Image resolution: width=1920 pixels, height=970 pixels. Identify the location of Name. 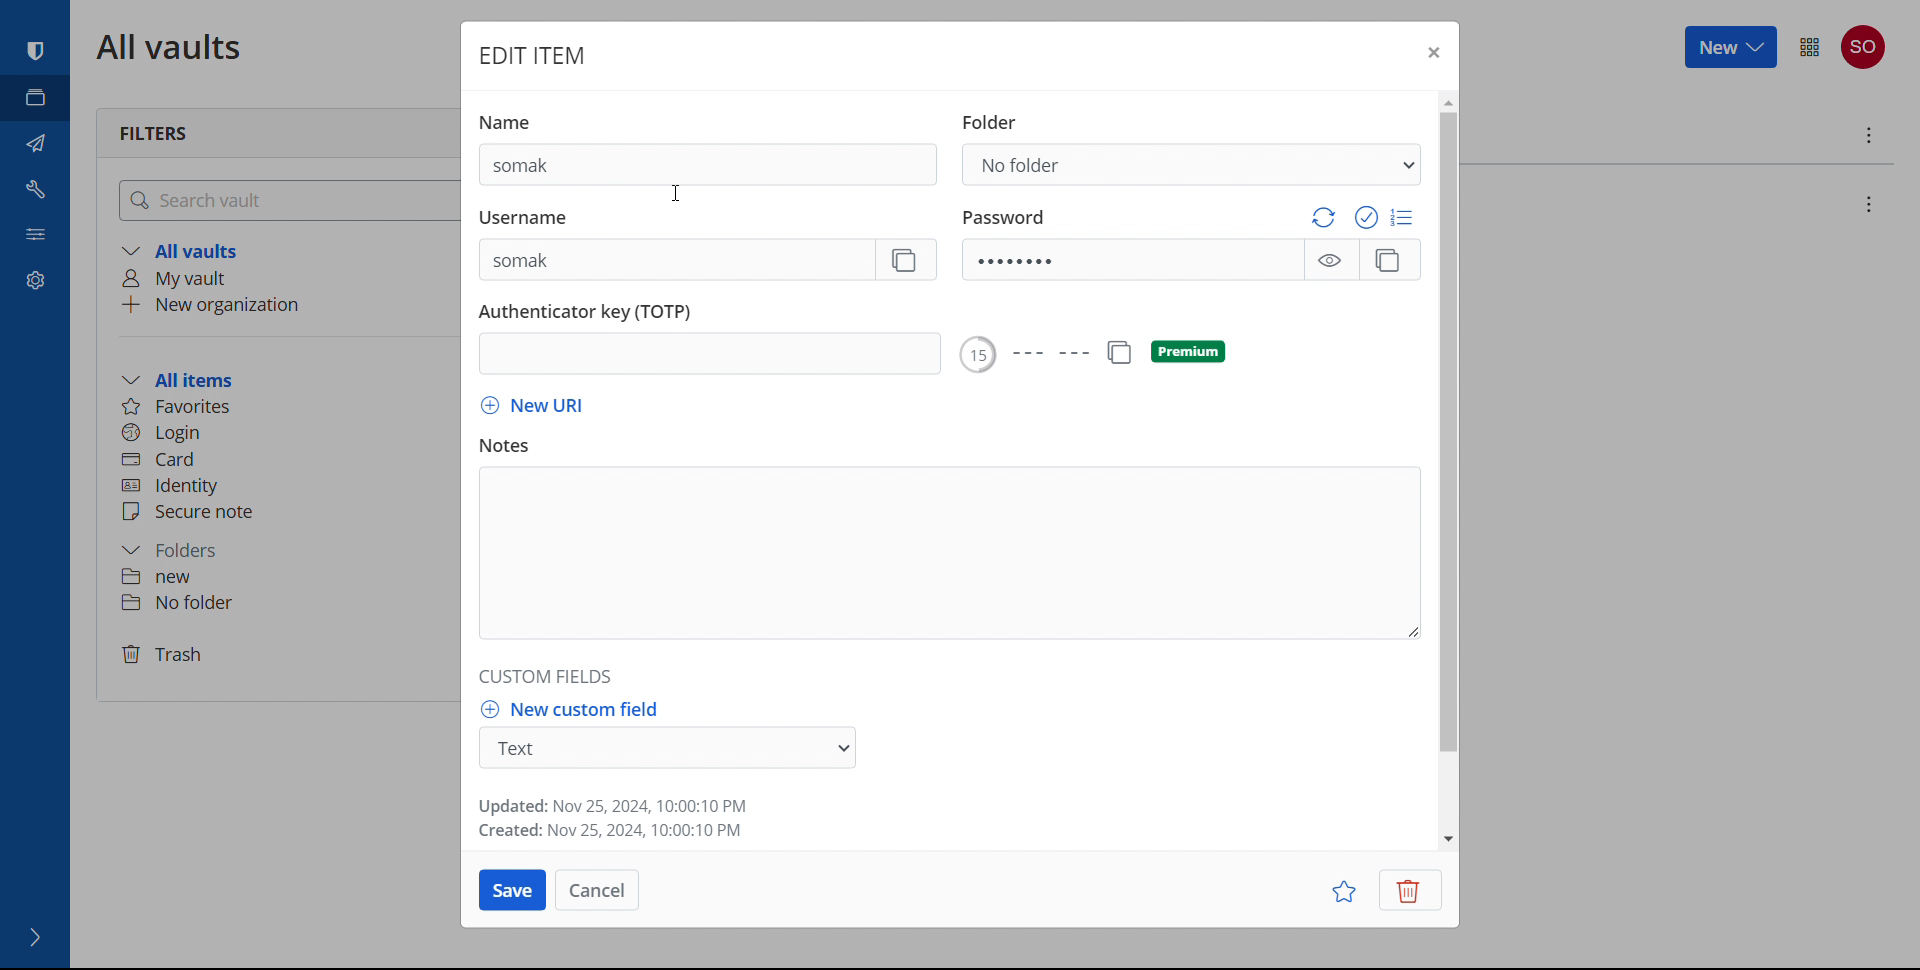
(520, 116).